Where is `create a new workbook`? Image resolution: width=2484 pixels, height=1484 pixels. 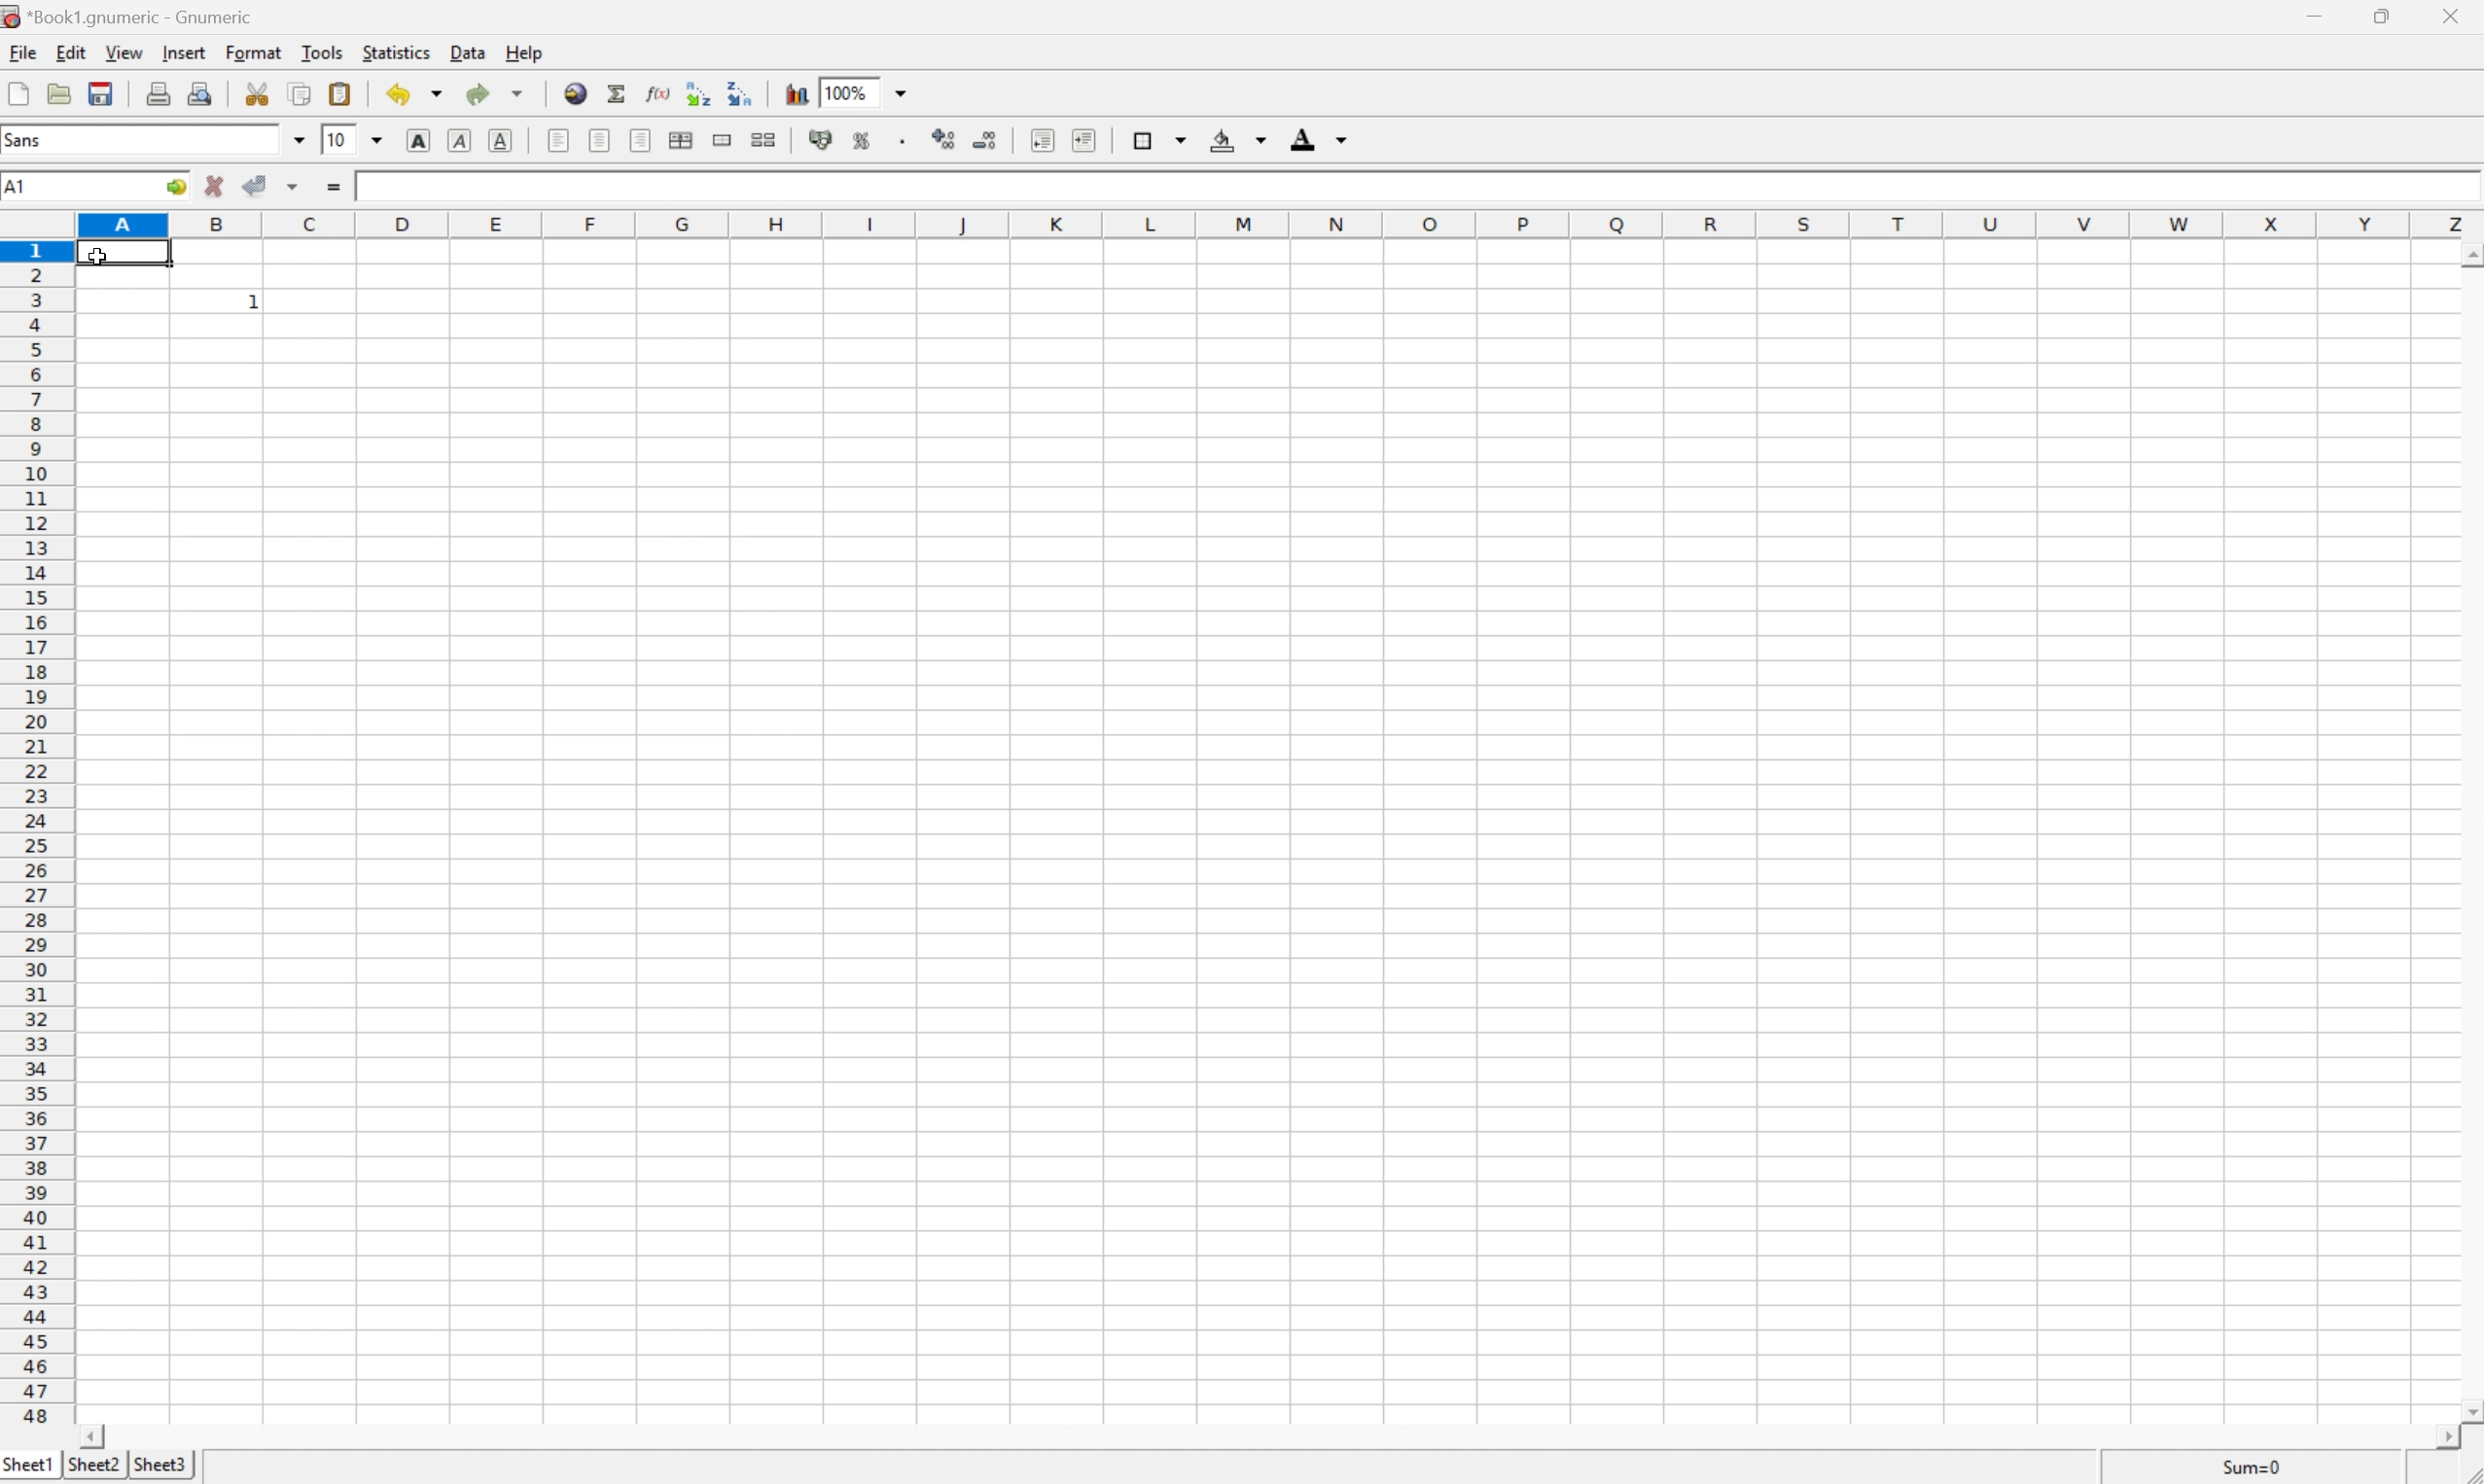
create a new workbook is located at coordinates (17, 95).